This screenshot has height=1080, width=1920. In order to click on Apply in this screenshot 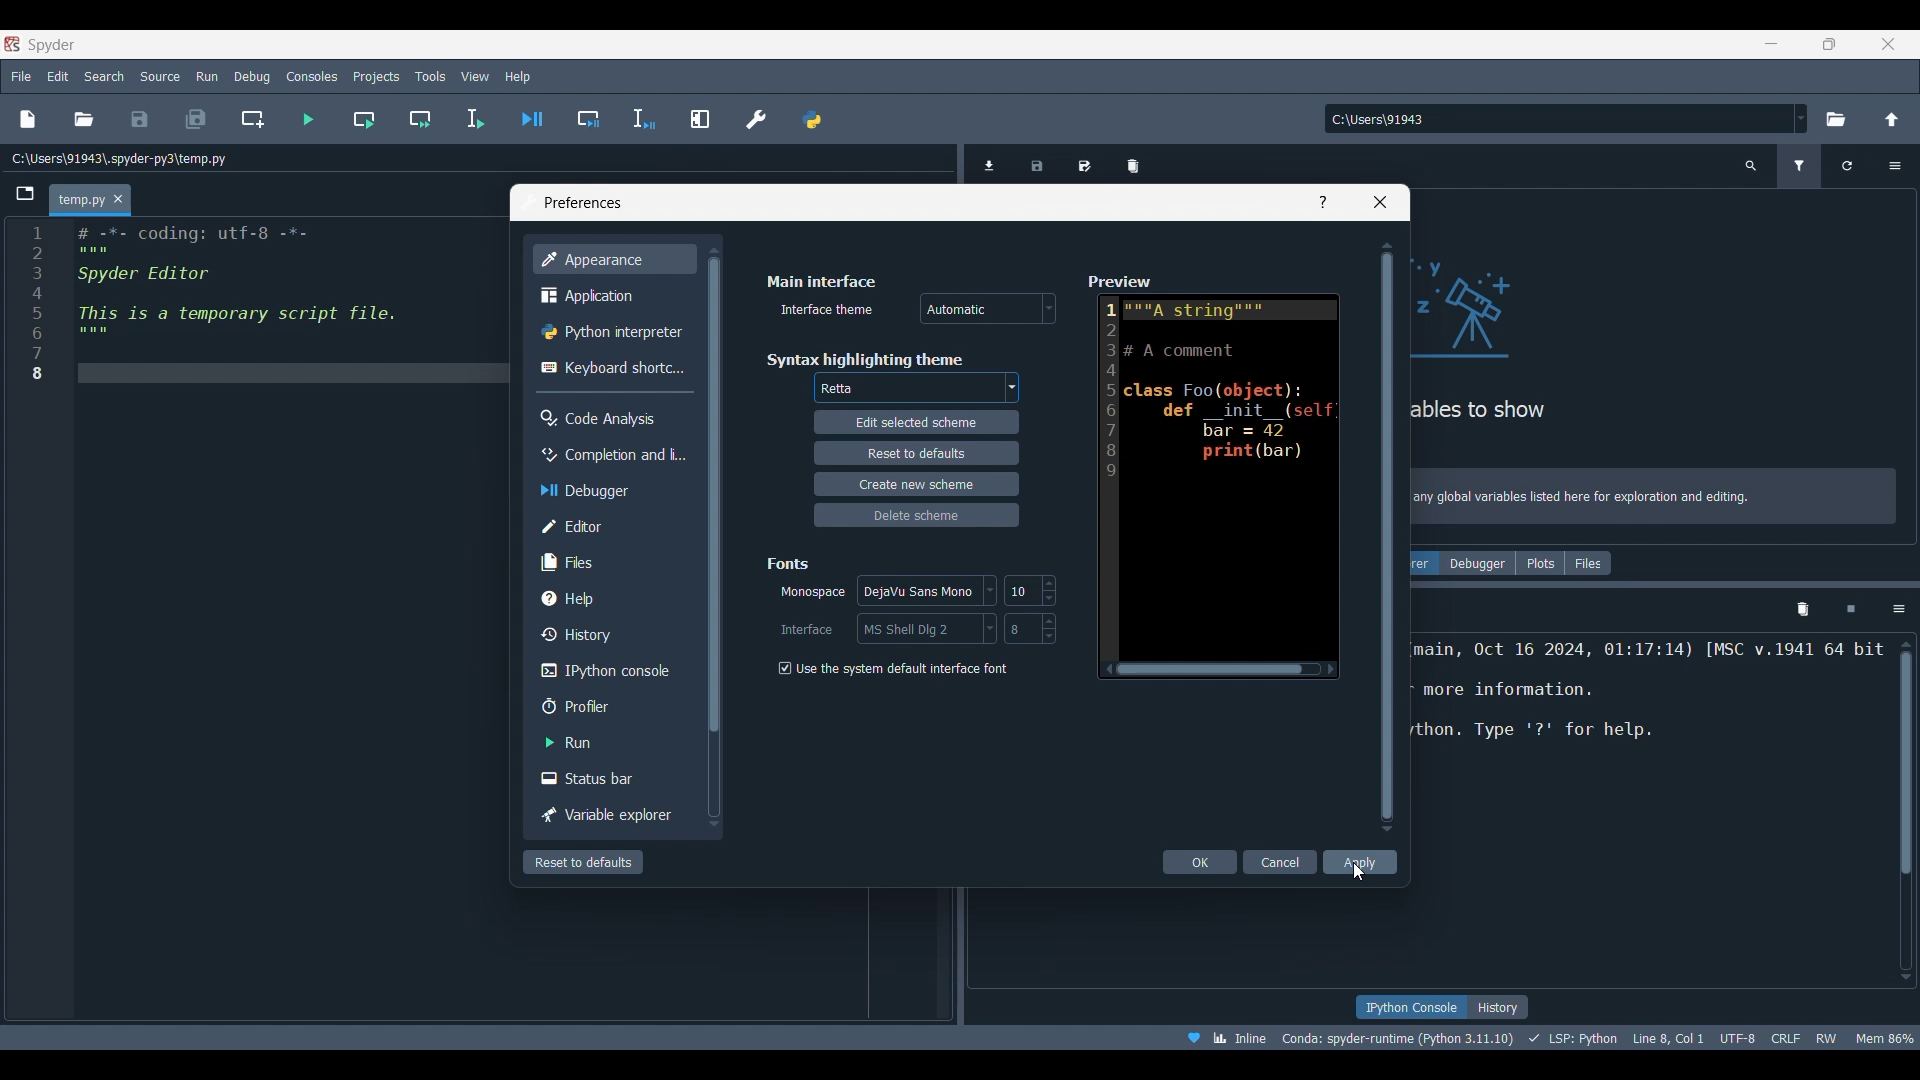, I will do `click(1360, 862)`.